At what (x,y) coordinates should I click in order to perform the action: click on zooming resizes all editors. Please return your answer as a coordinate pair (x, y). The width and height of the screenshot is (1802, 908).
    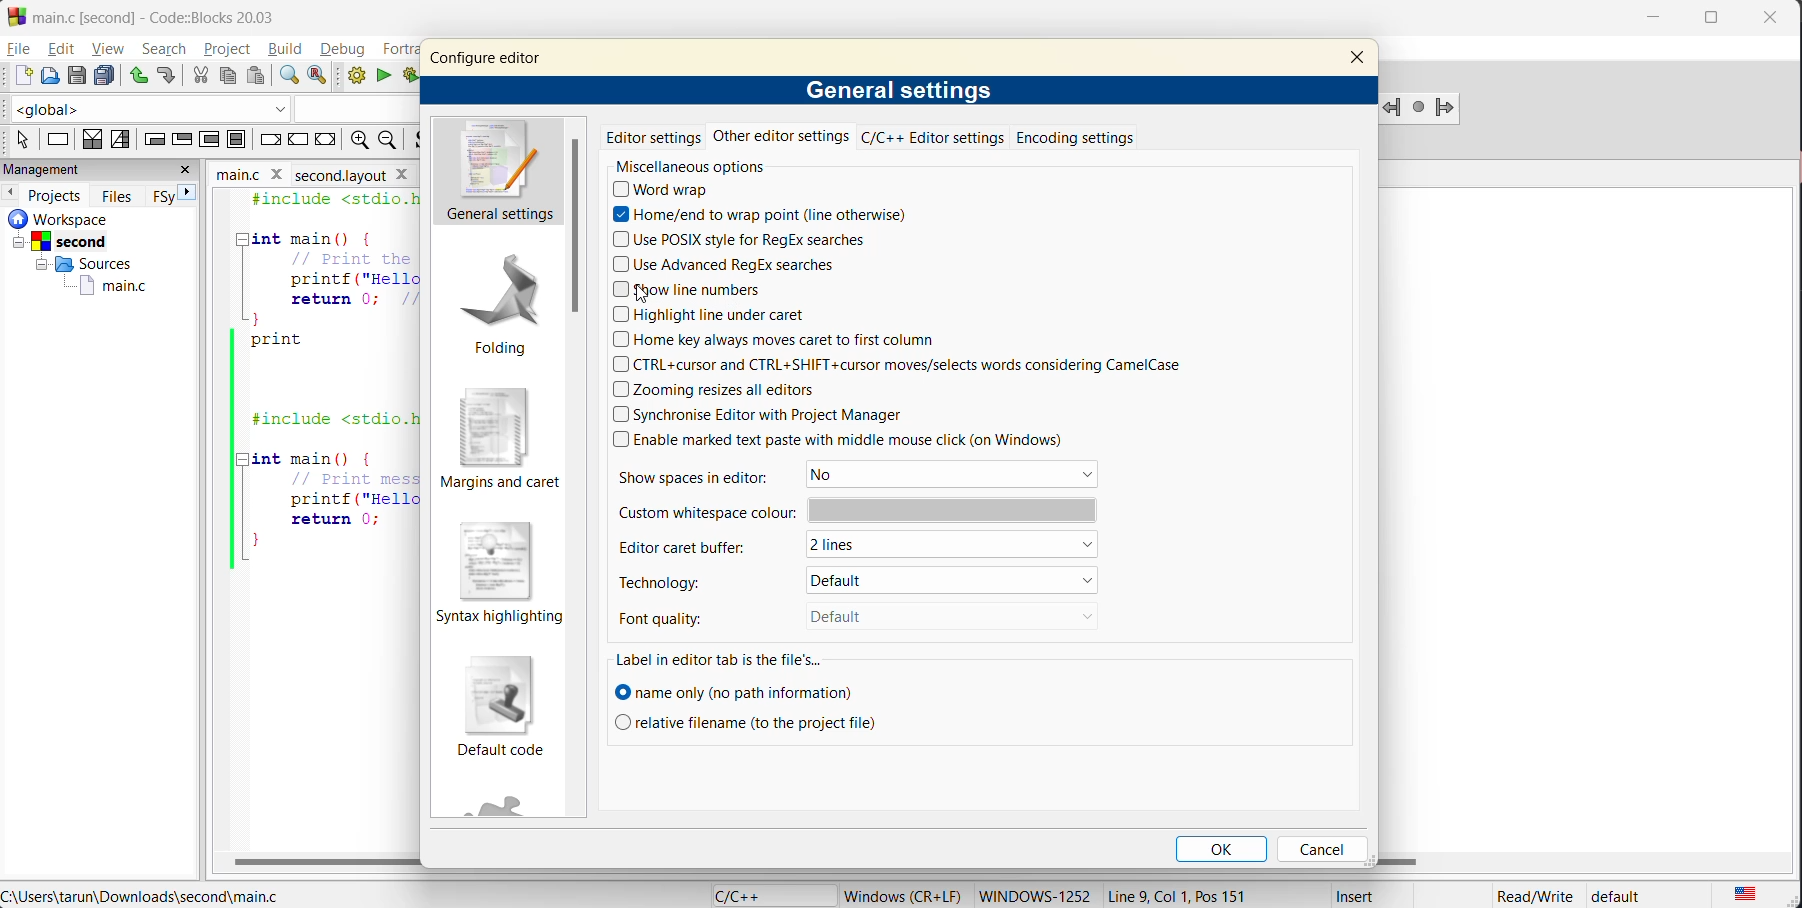
    Looking at the image, I should click on (733, 391).